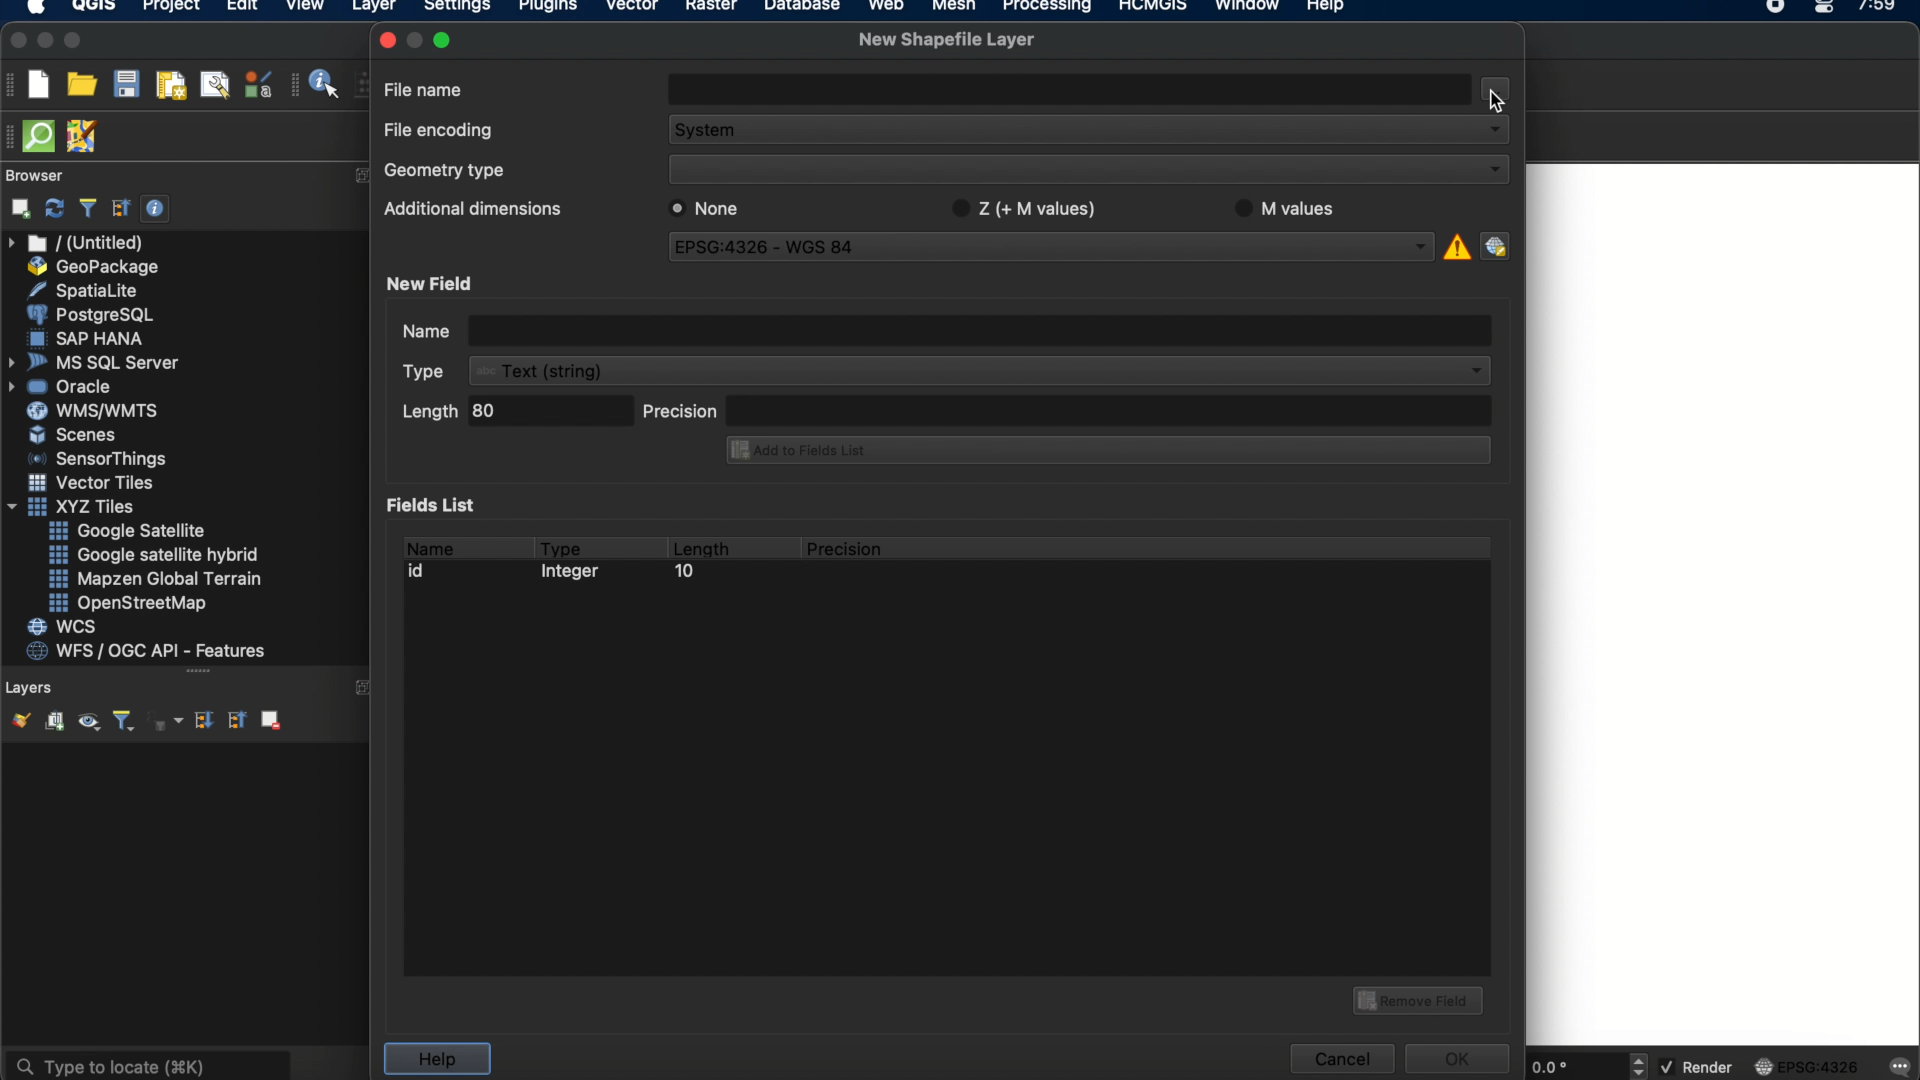 The height and width of the screenshot is (1080, 1920). What do you see at coordinates (147, 651) in the screenshot?
I see `was/ogc api- features` at bounding box center [147, 651].